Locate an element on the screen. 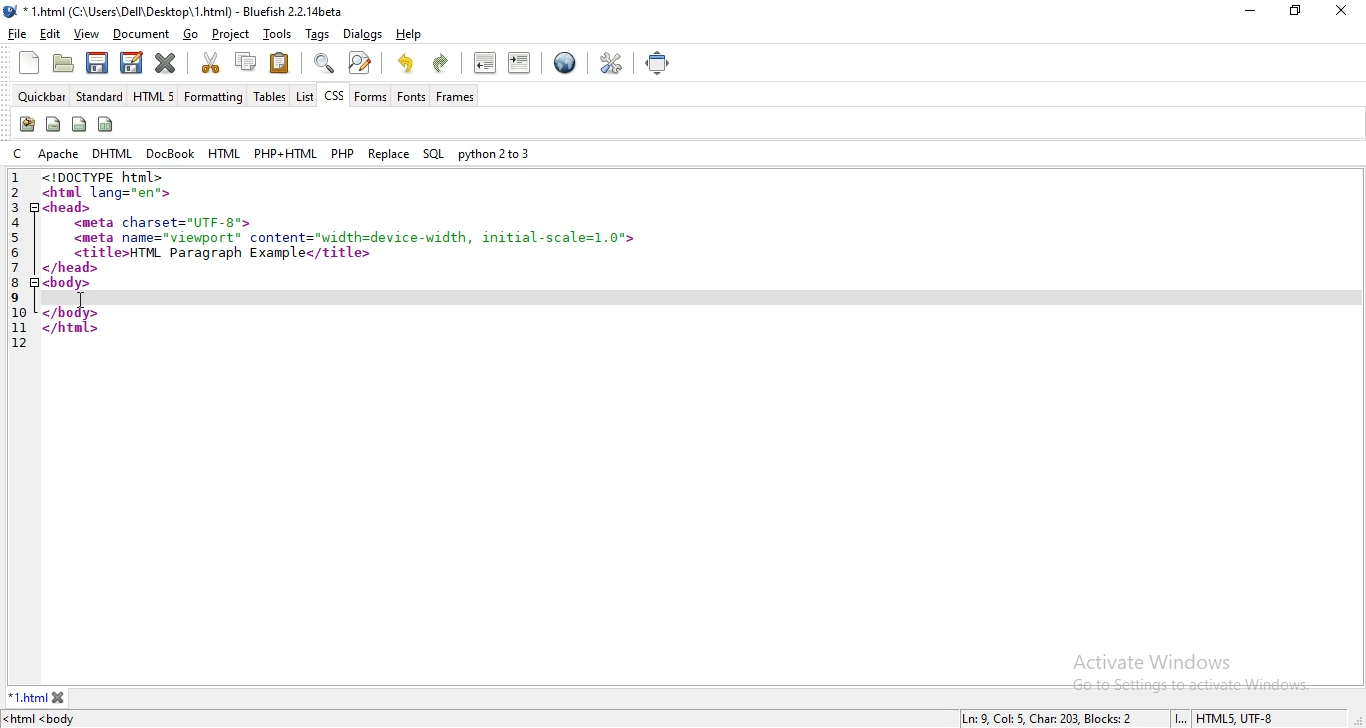 The image size is (1366, 728). *1.html is located at coordinates (28, 697).